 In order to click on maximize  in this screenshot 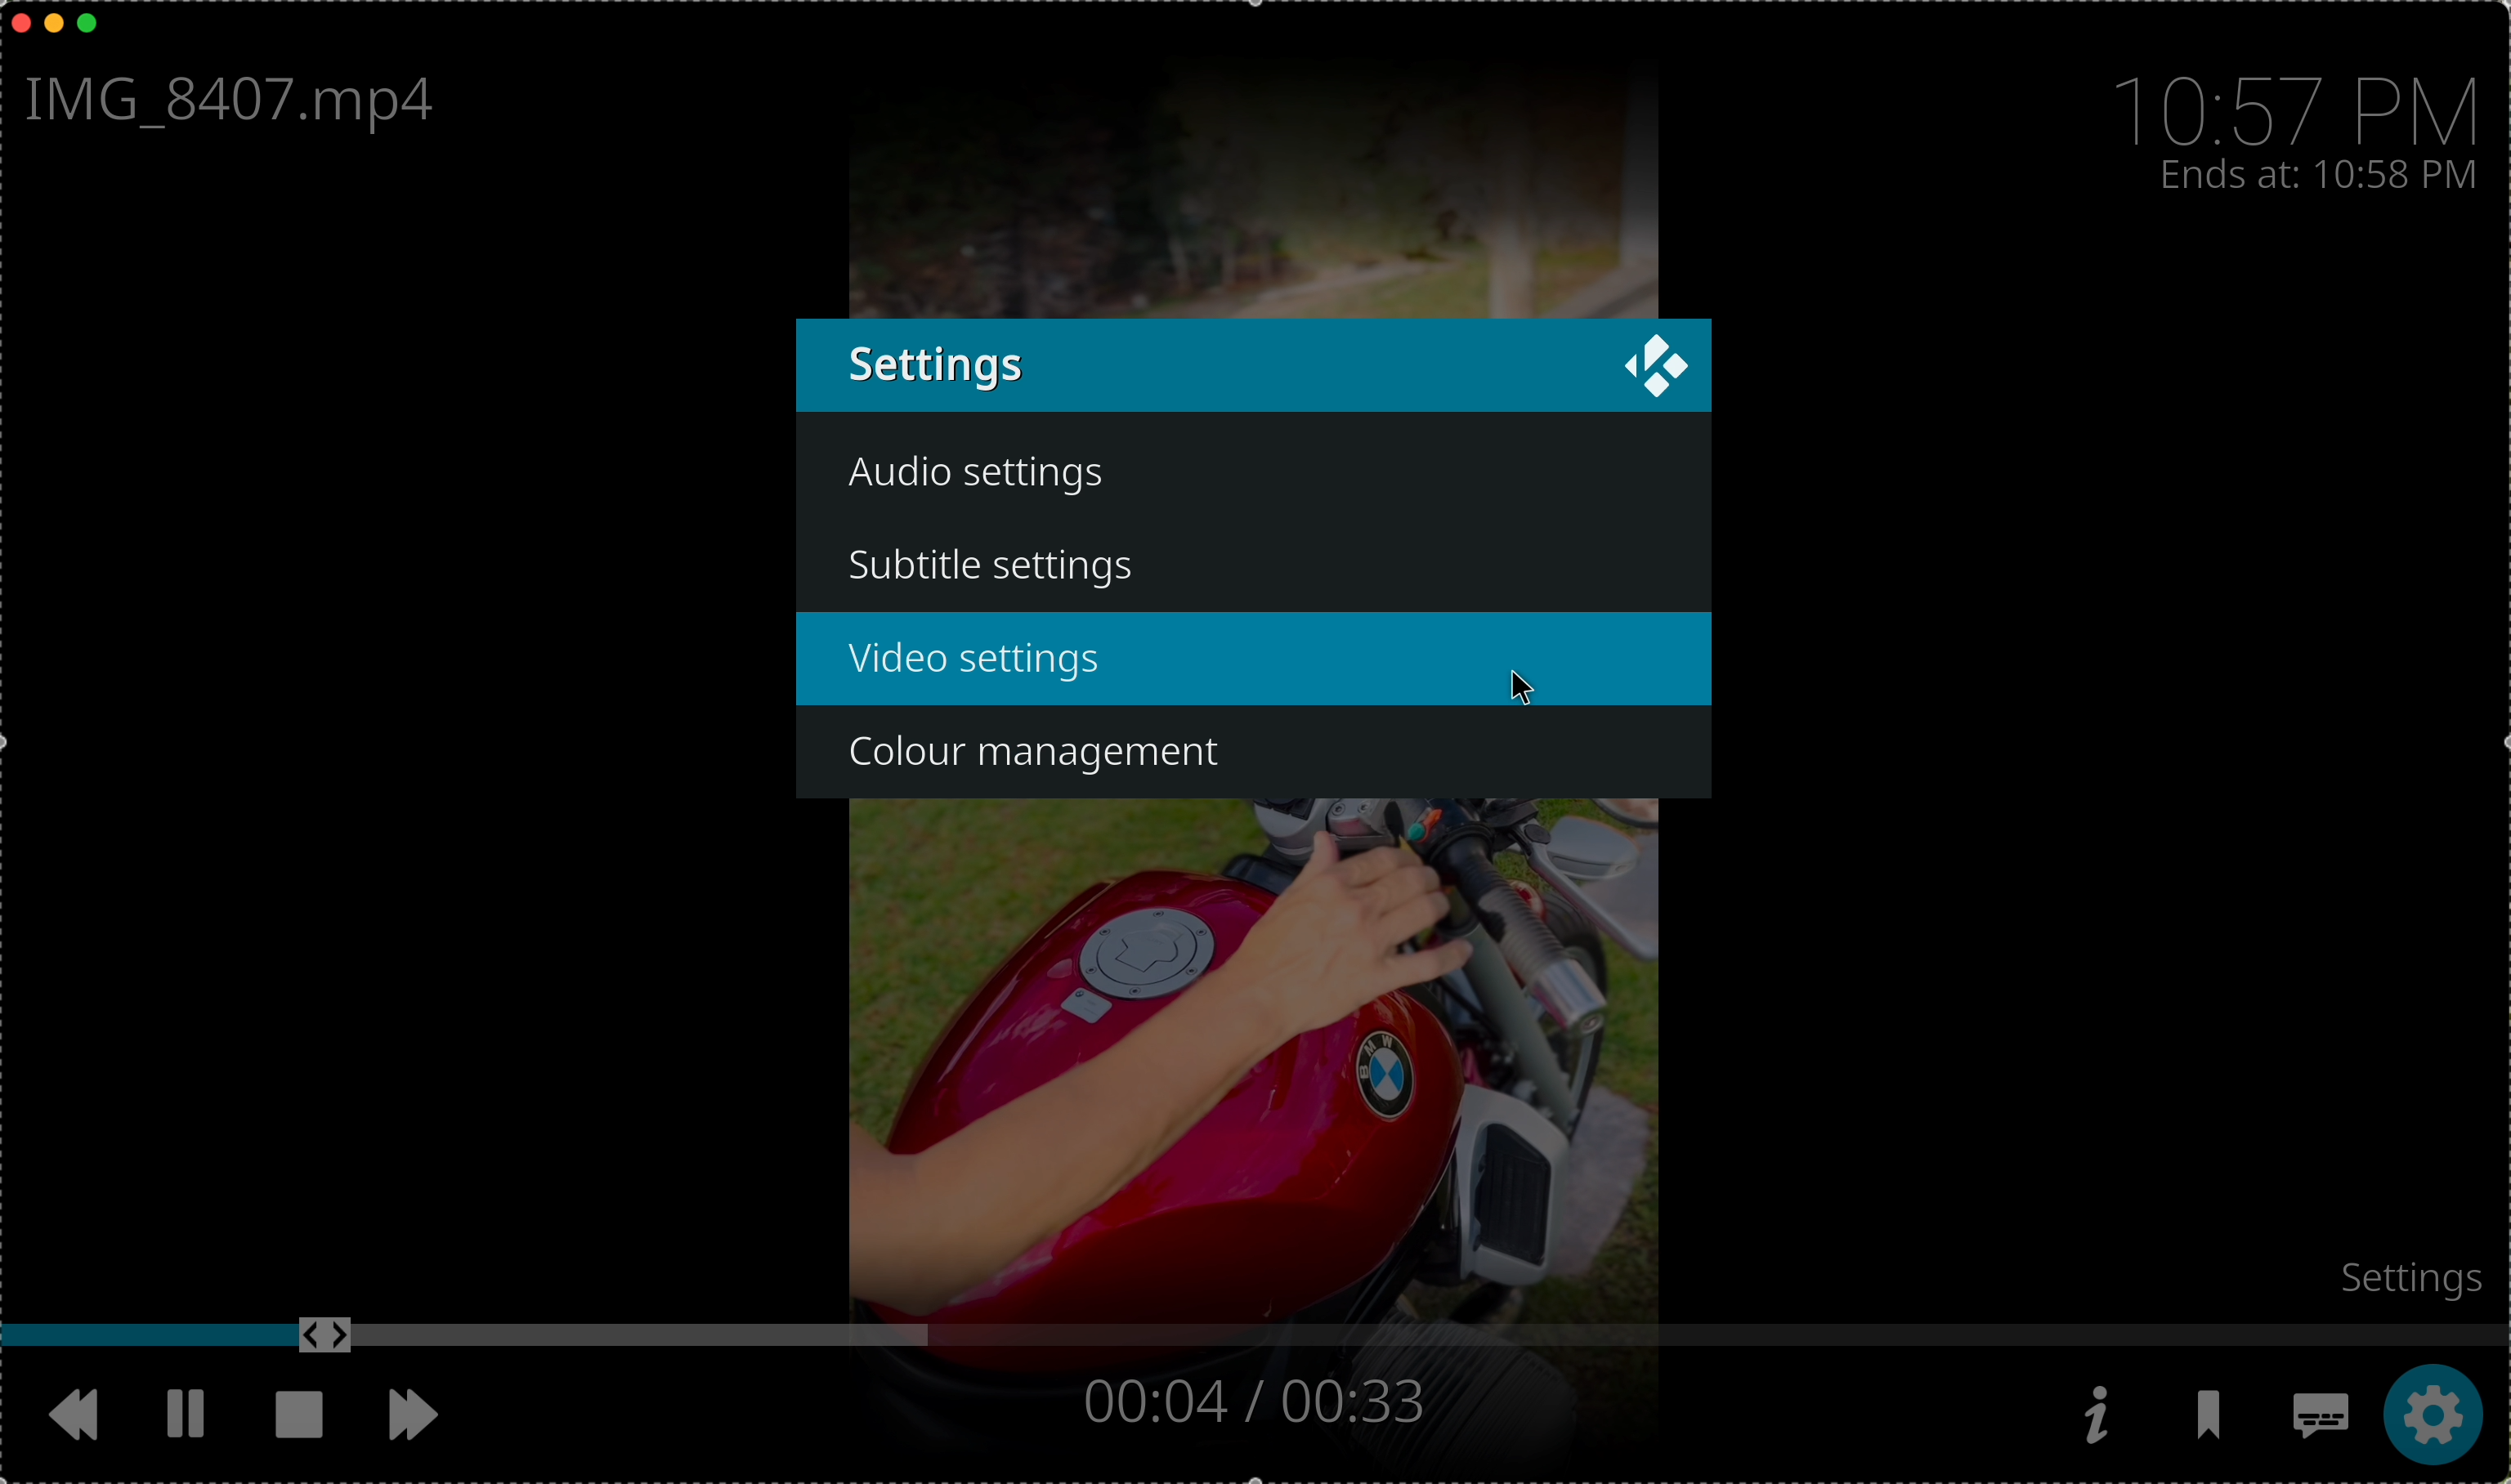, I will do `click(97, 25)`.